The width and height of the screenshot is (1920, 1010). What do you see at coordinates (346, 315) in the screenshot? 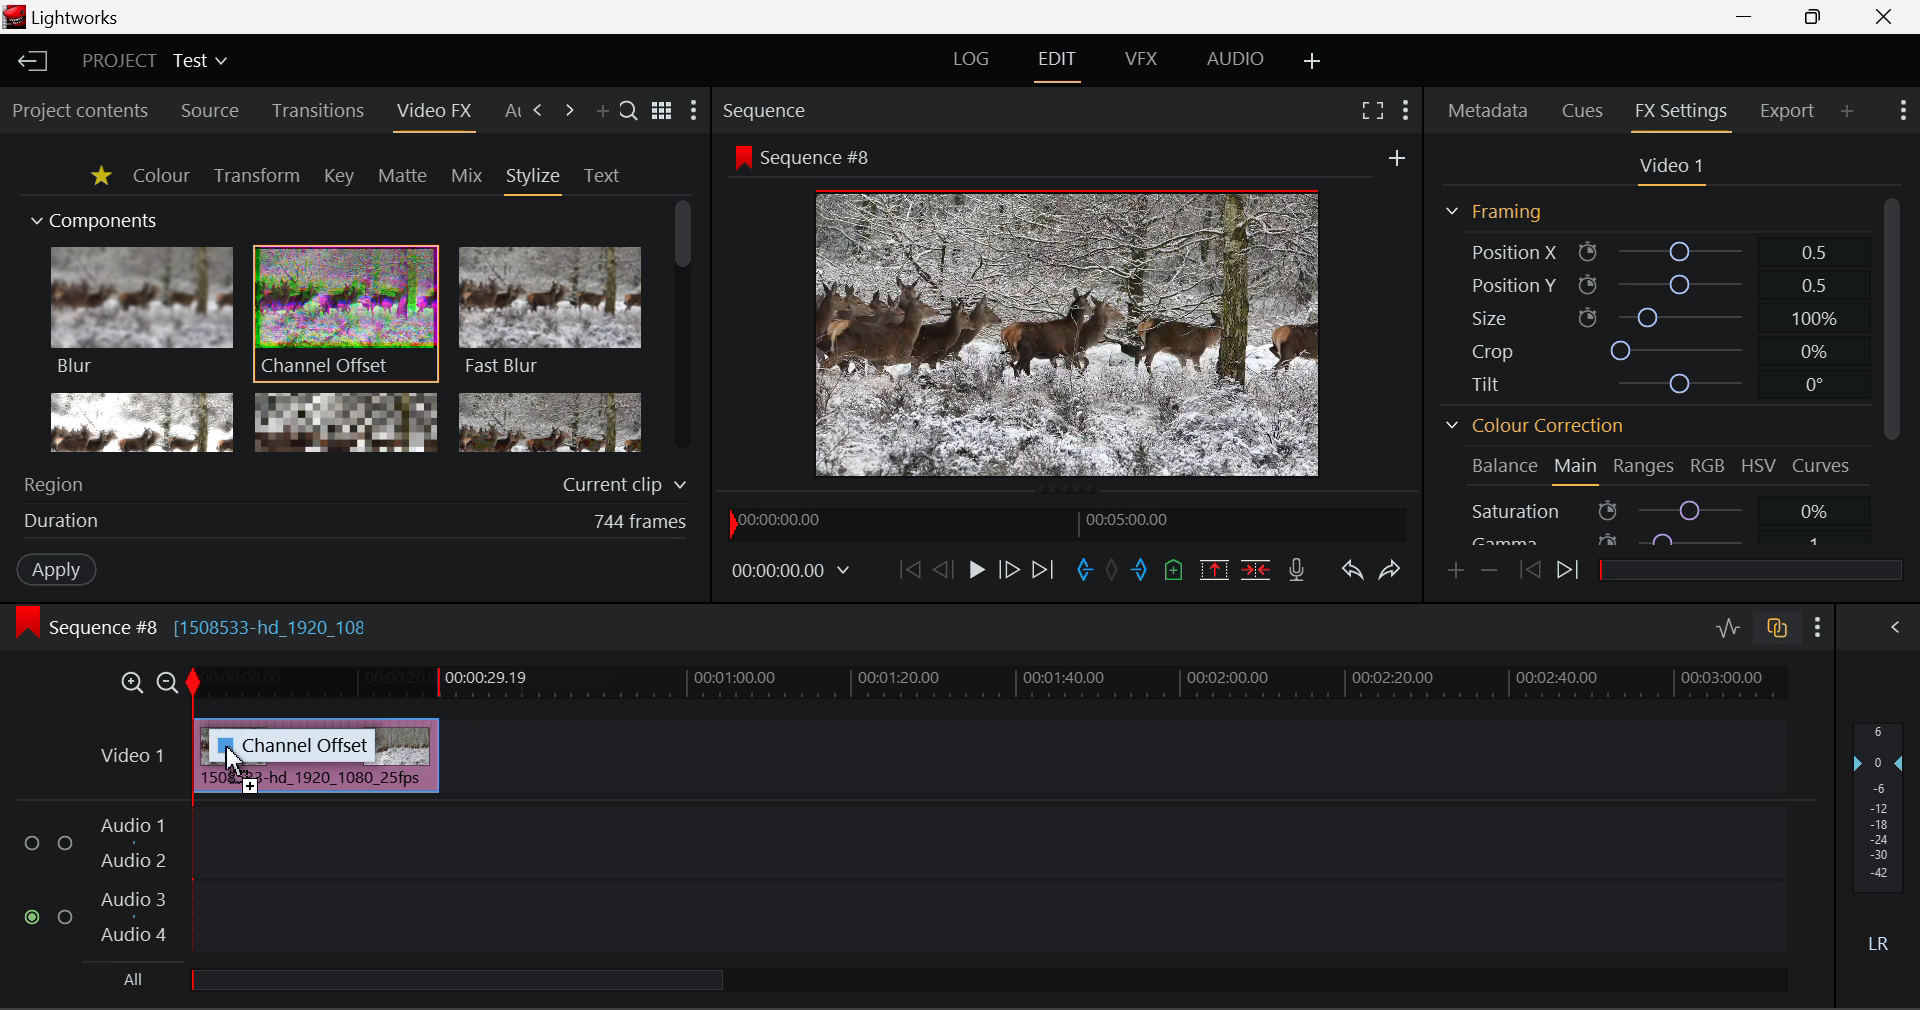
I see `Channel Offset` at bounding box center [346, 315].